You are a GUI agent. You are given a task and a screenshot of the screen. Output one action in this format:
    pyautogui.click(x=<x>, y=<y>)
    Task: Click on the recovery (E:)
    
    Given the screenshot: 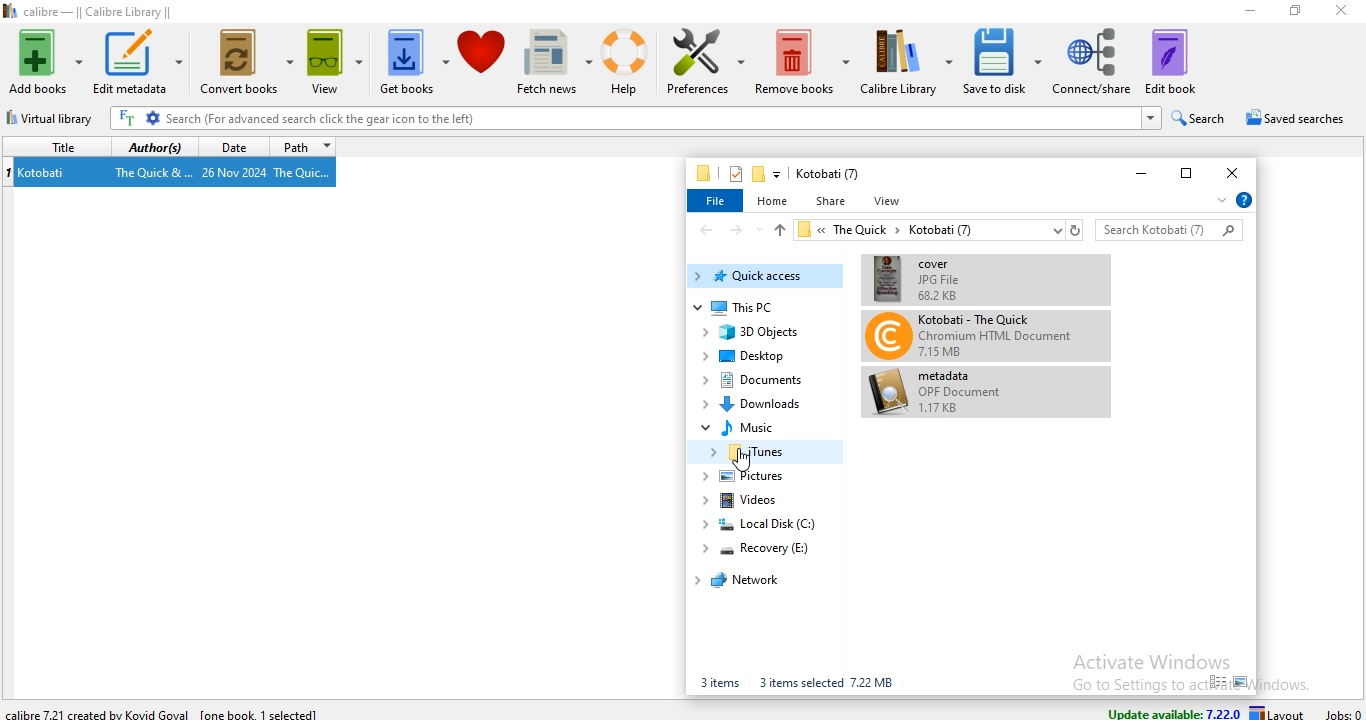 What is the action you would take?
    pyautogui.click(x=764, y=547)
    